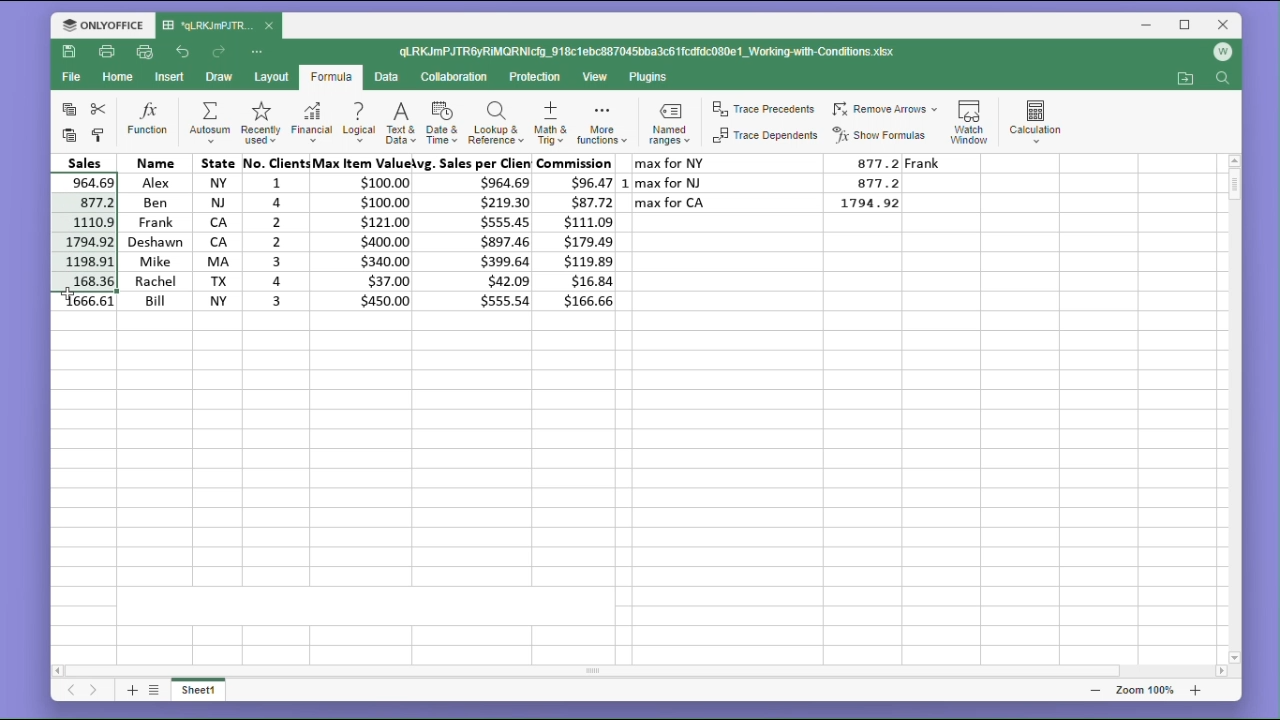 The height and width of the screenshot is (720, 1280). Describe the element at coordinates (972, 118) in the screenshot. I see `watch window` at that location.